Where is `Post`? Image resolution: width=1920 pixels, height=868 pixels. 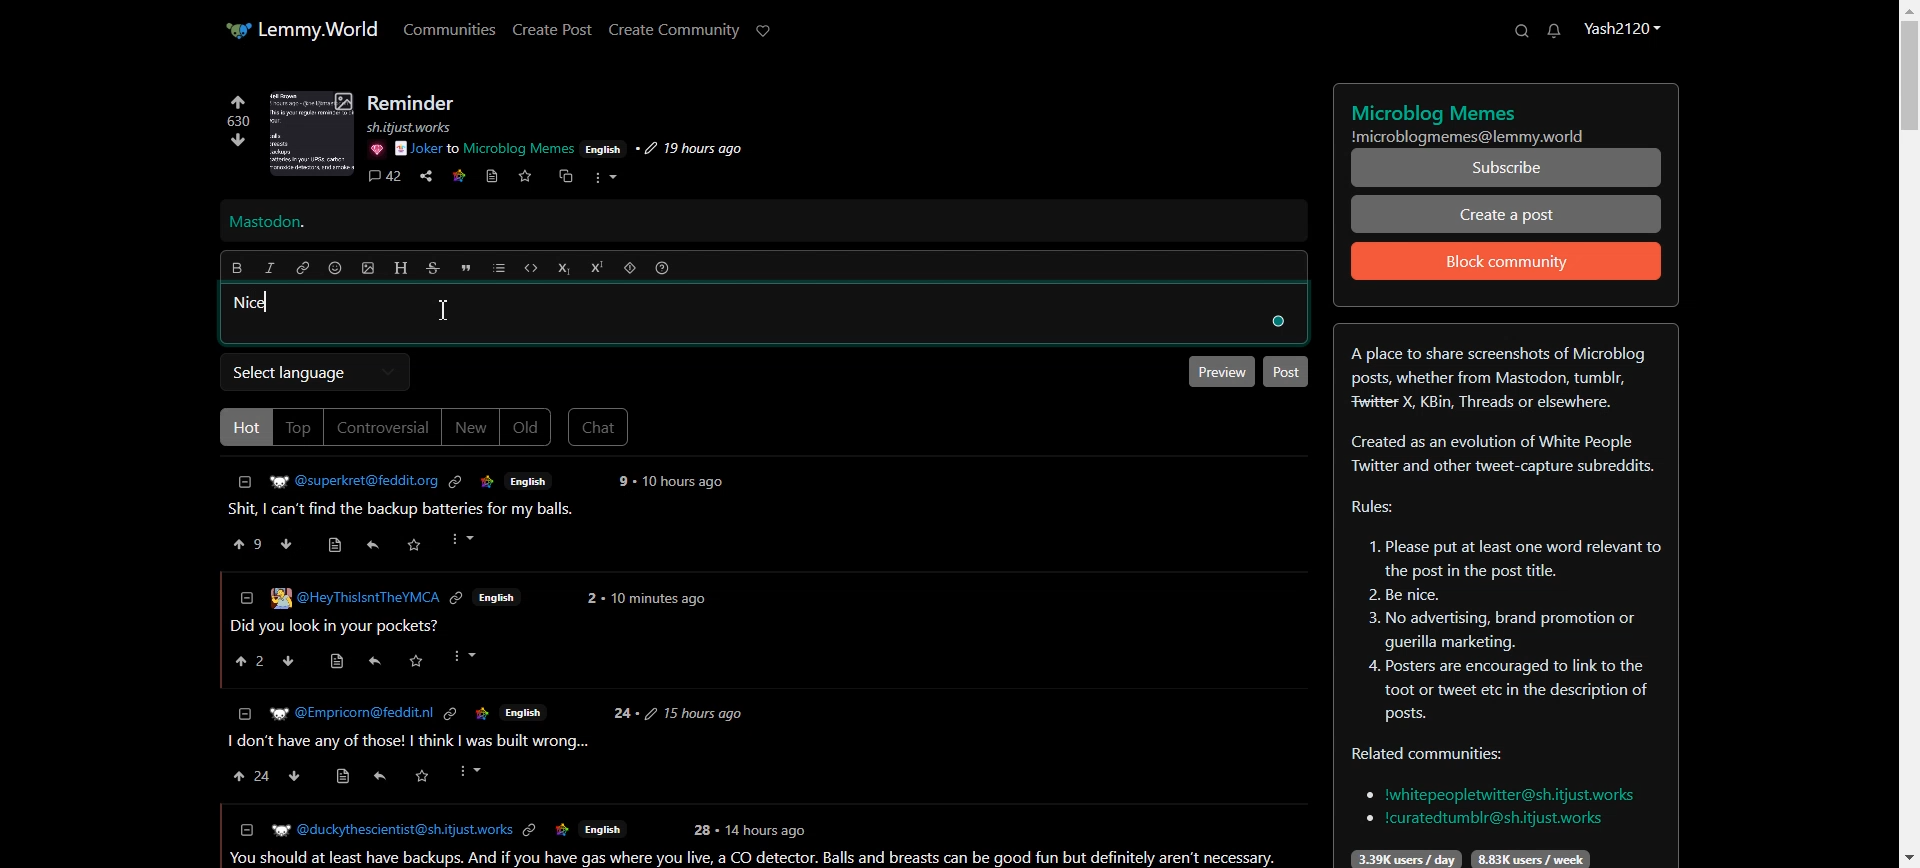
Post is located at coordinates (1286, 372).